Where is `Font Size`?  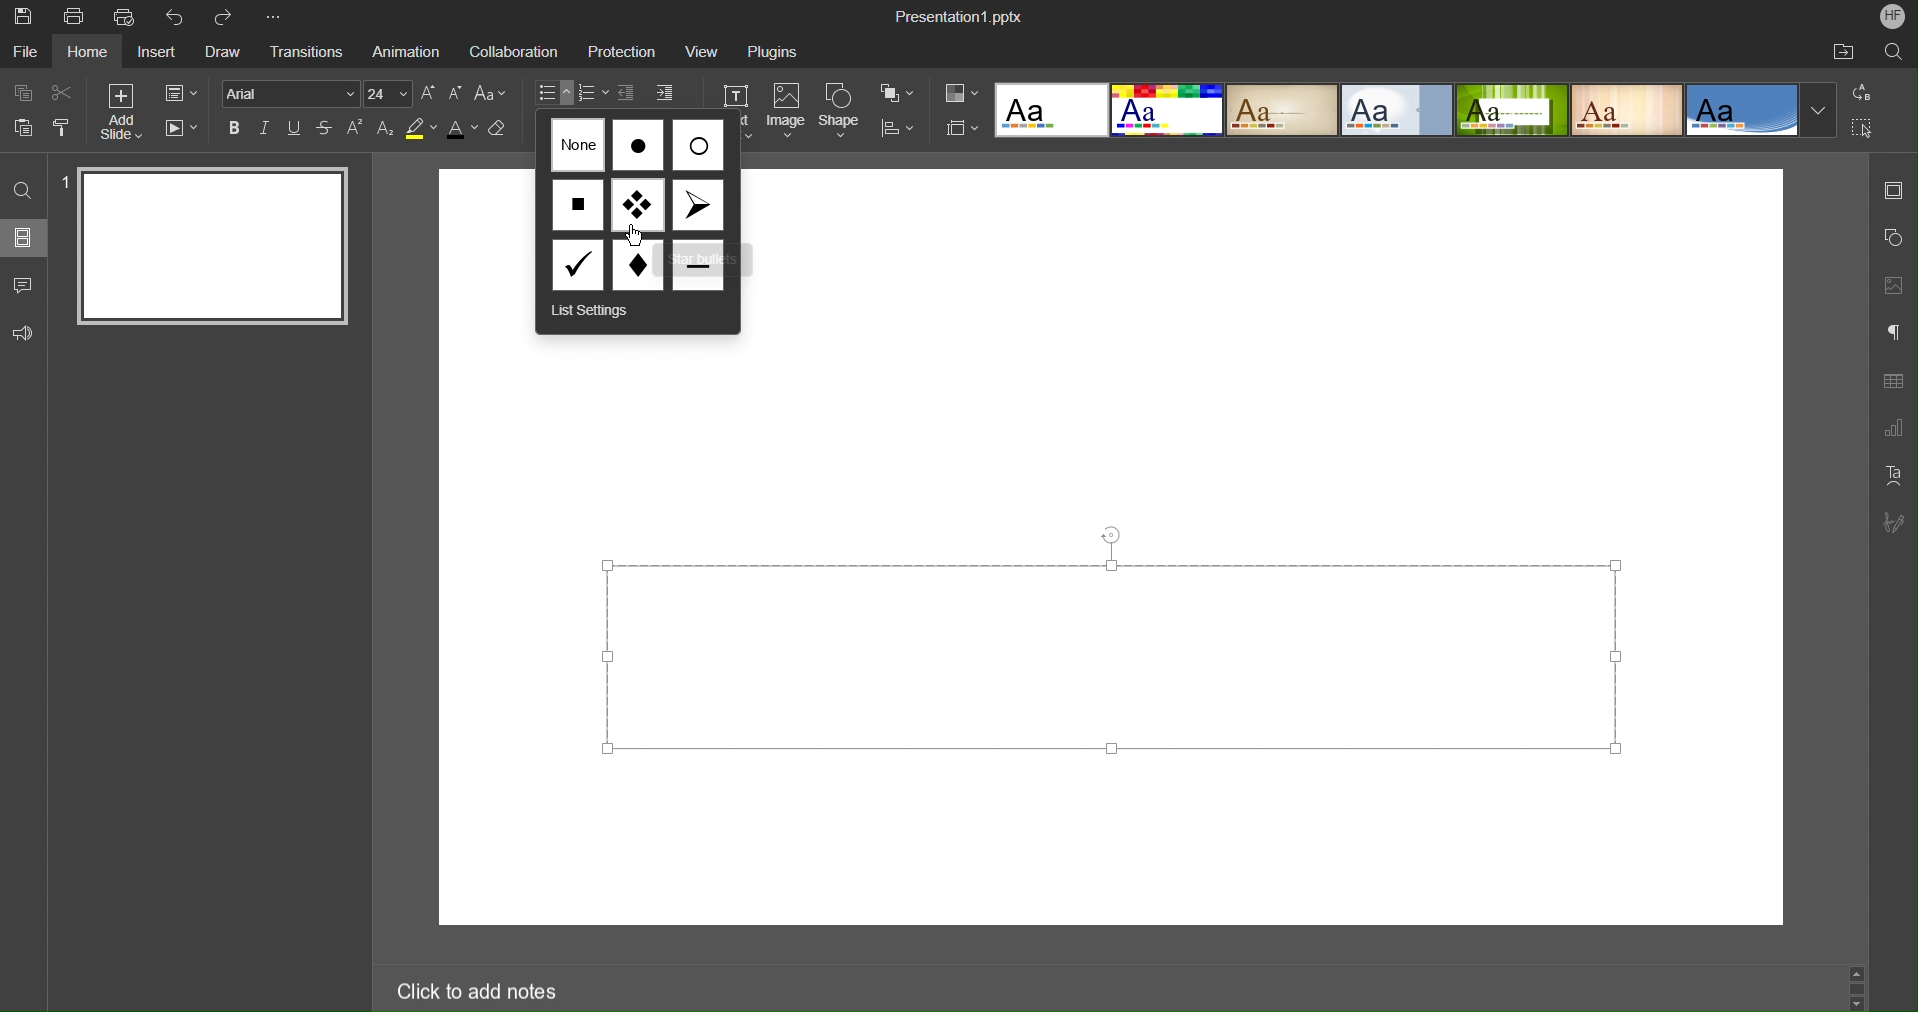 Font Size is located at coordinates (440, 94).